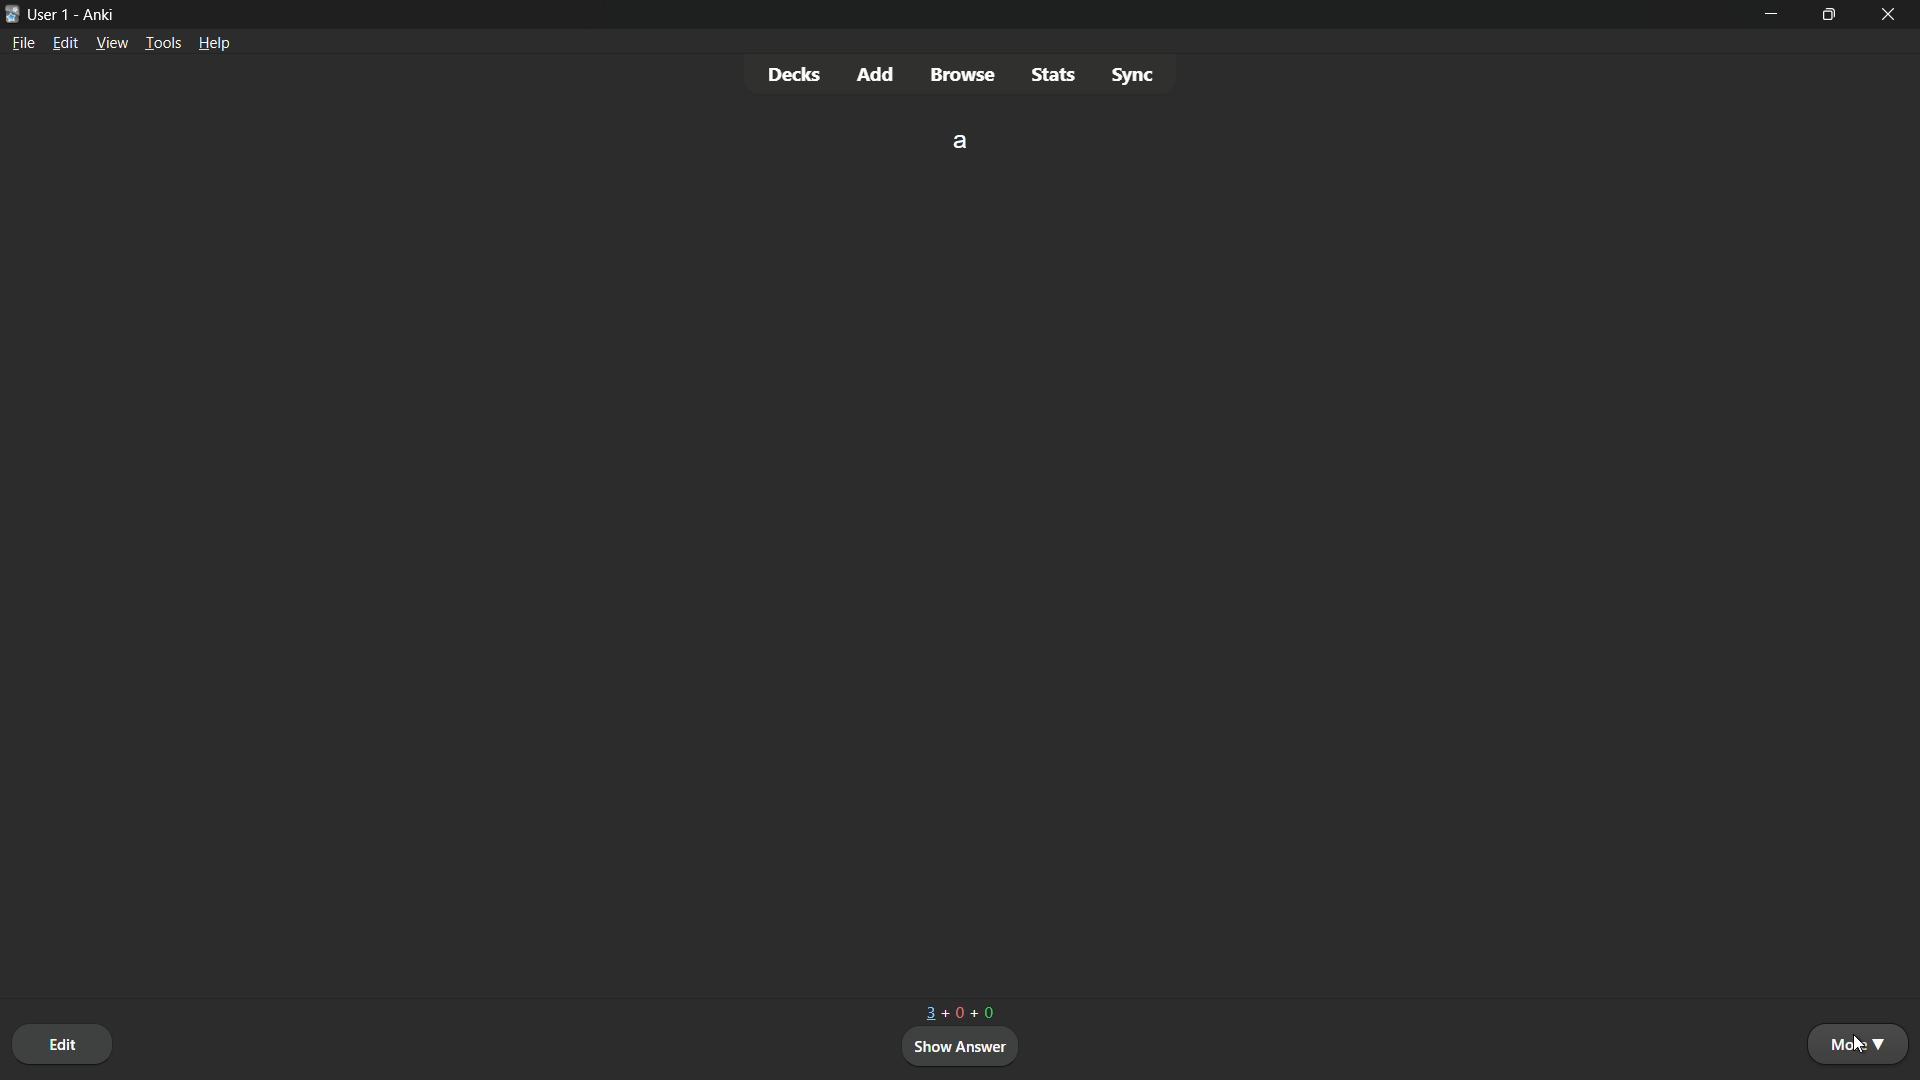  I want to click on a, so click(962, 140).